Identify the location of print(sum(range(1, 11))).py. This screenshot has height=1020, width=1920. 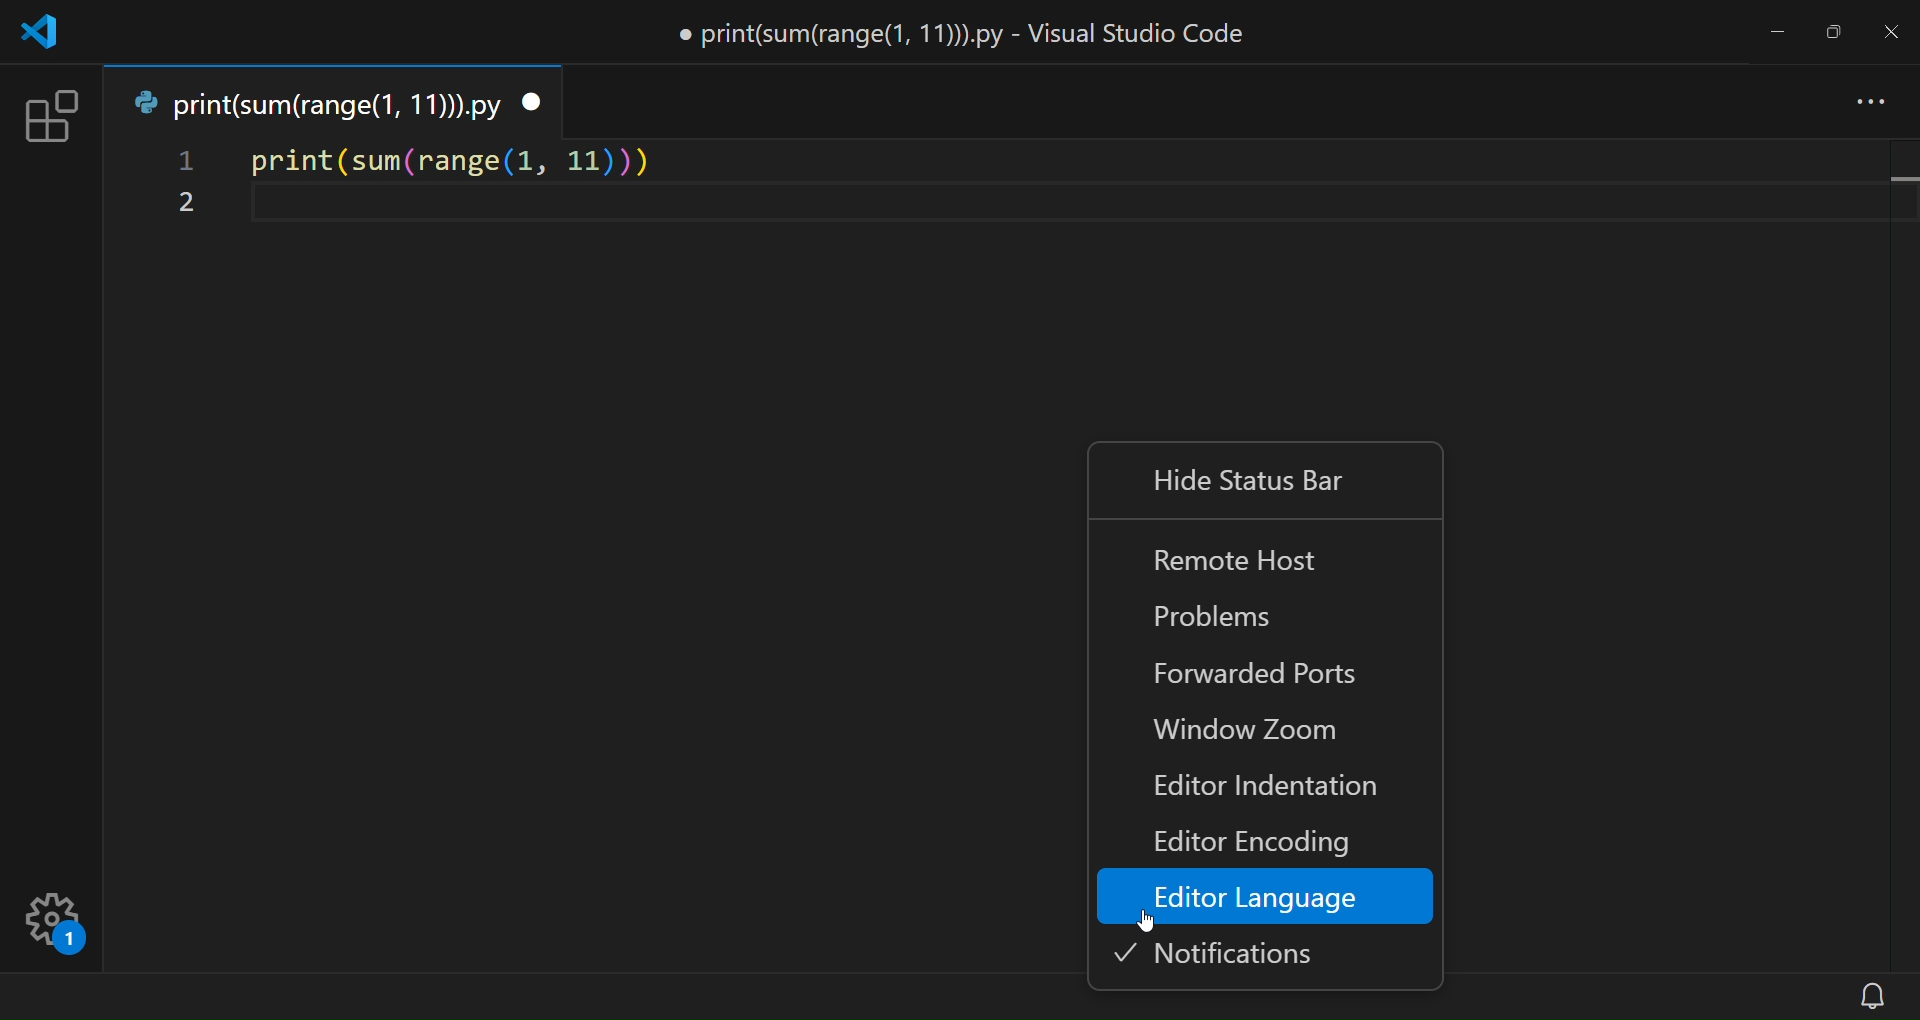
(314, 103).